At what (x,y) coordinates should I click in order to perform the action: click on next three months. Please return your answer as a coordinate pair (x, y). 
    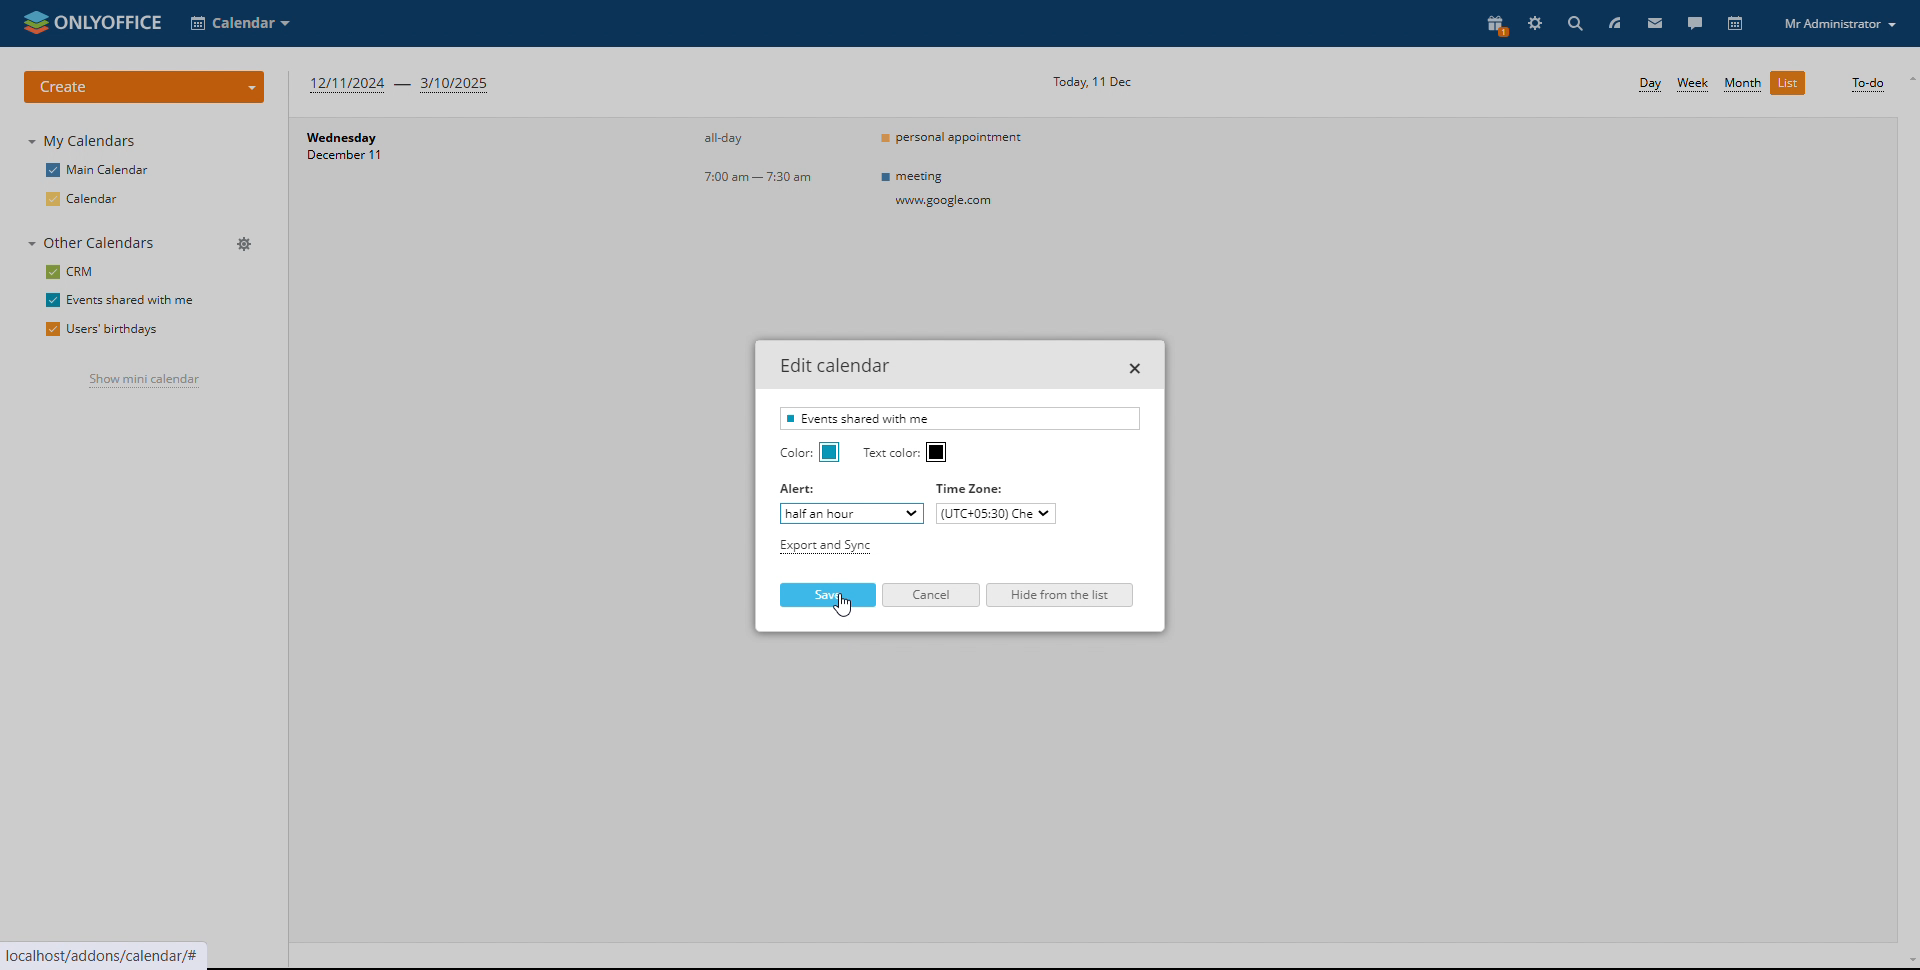
    Looking at the image, I should click on (402, 86).